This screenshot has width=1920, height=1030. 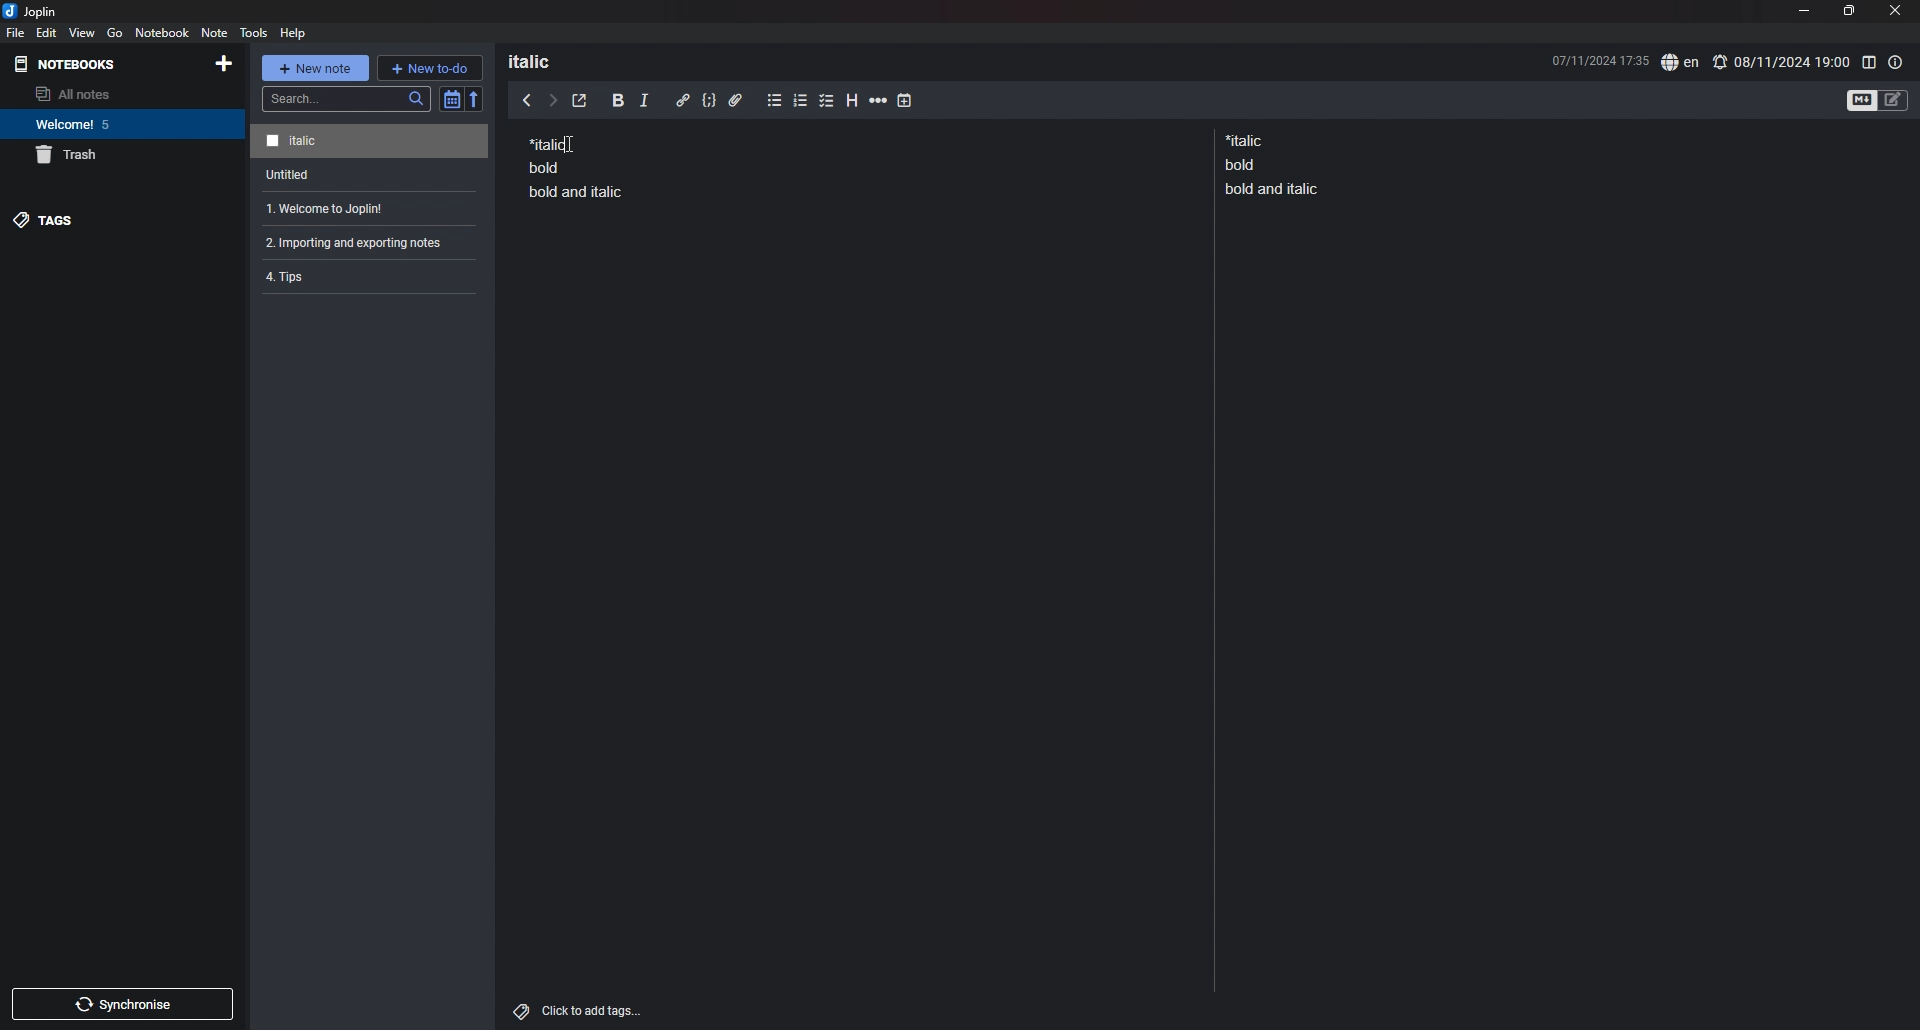 What do you see at coordinates (878, 103) in the screenshot?
I see `horizontal rule` at bounding box center [878, 103].